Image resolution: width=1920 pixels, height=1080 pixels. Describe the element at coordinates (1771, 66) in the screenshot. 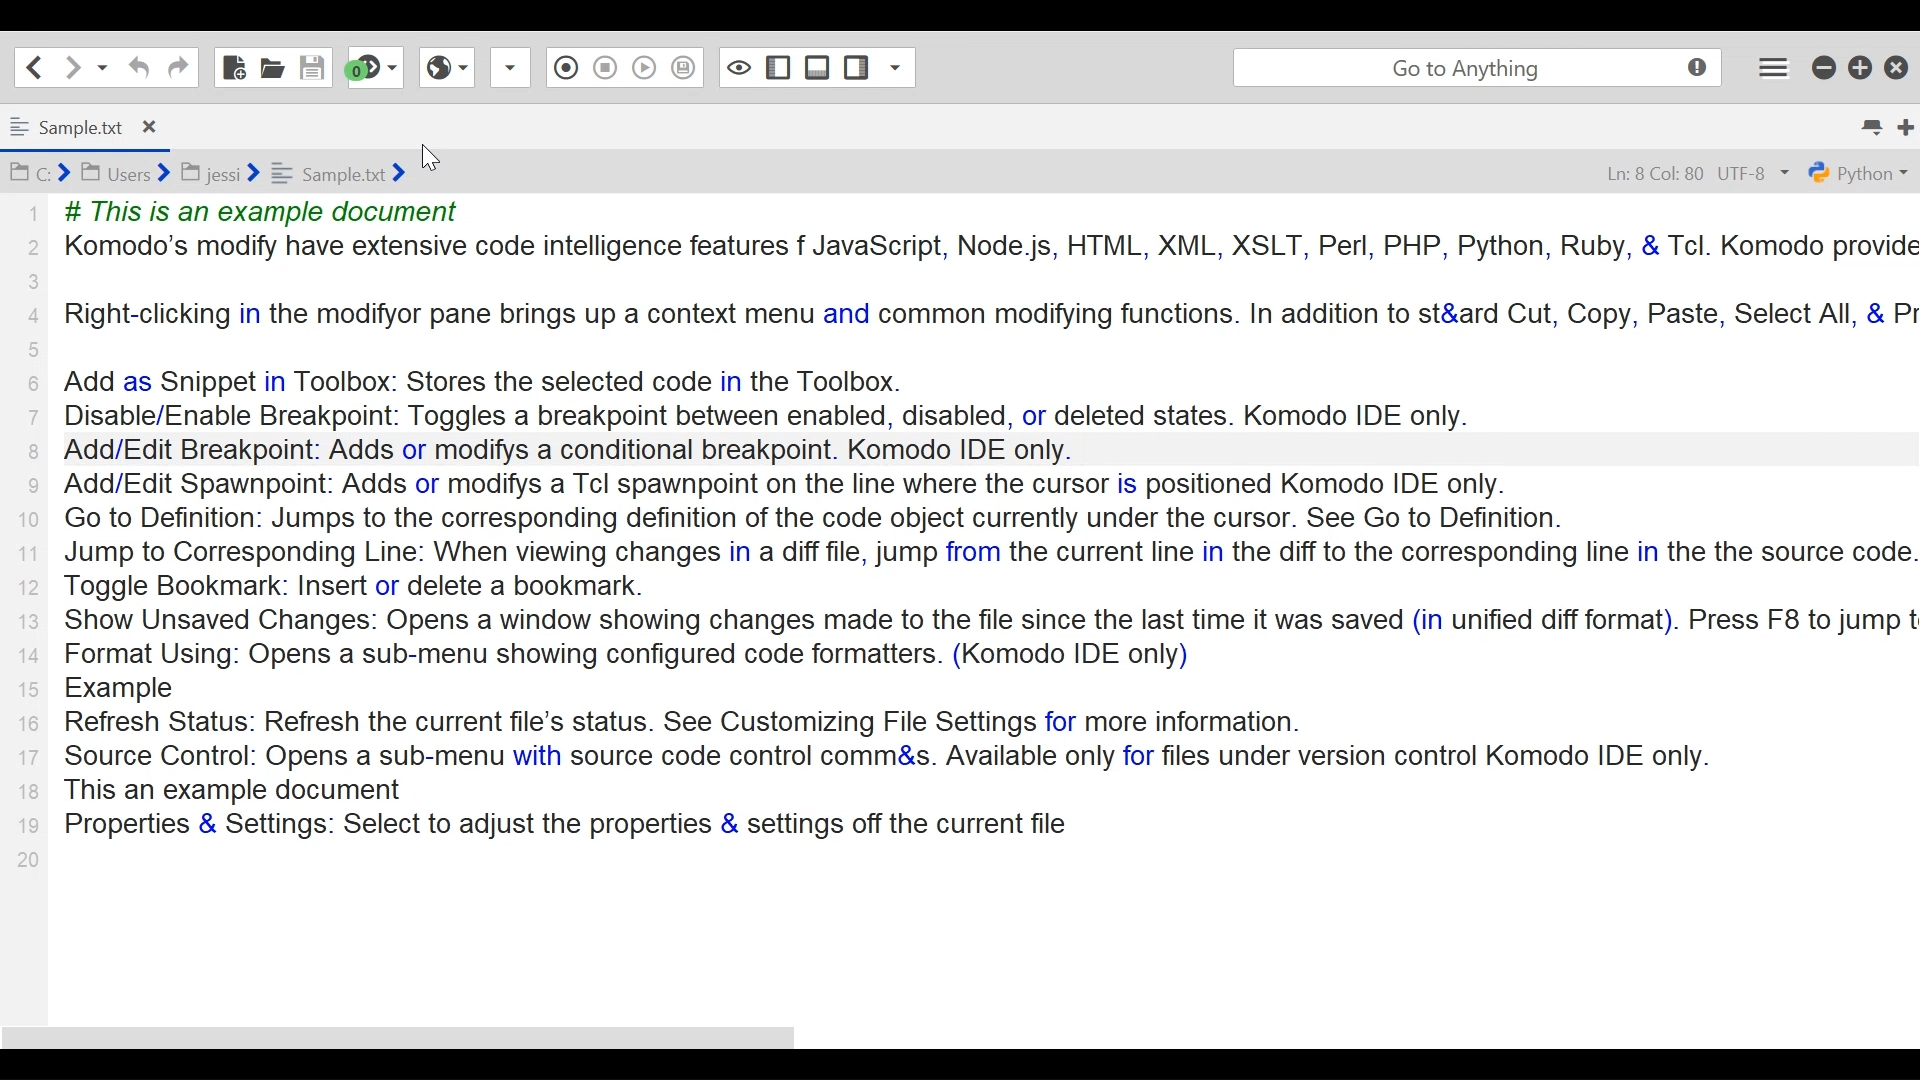

I see `Application menu` at that location.